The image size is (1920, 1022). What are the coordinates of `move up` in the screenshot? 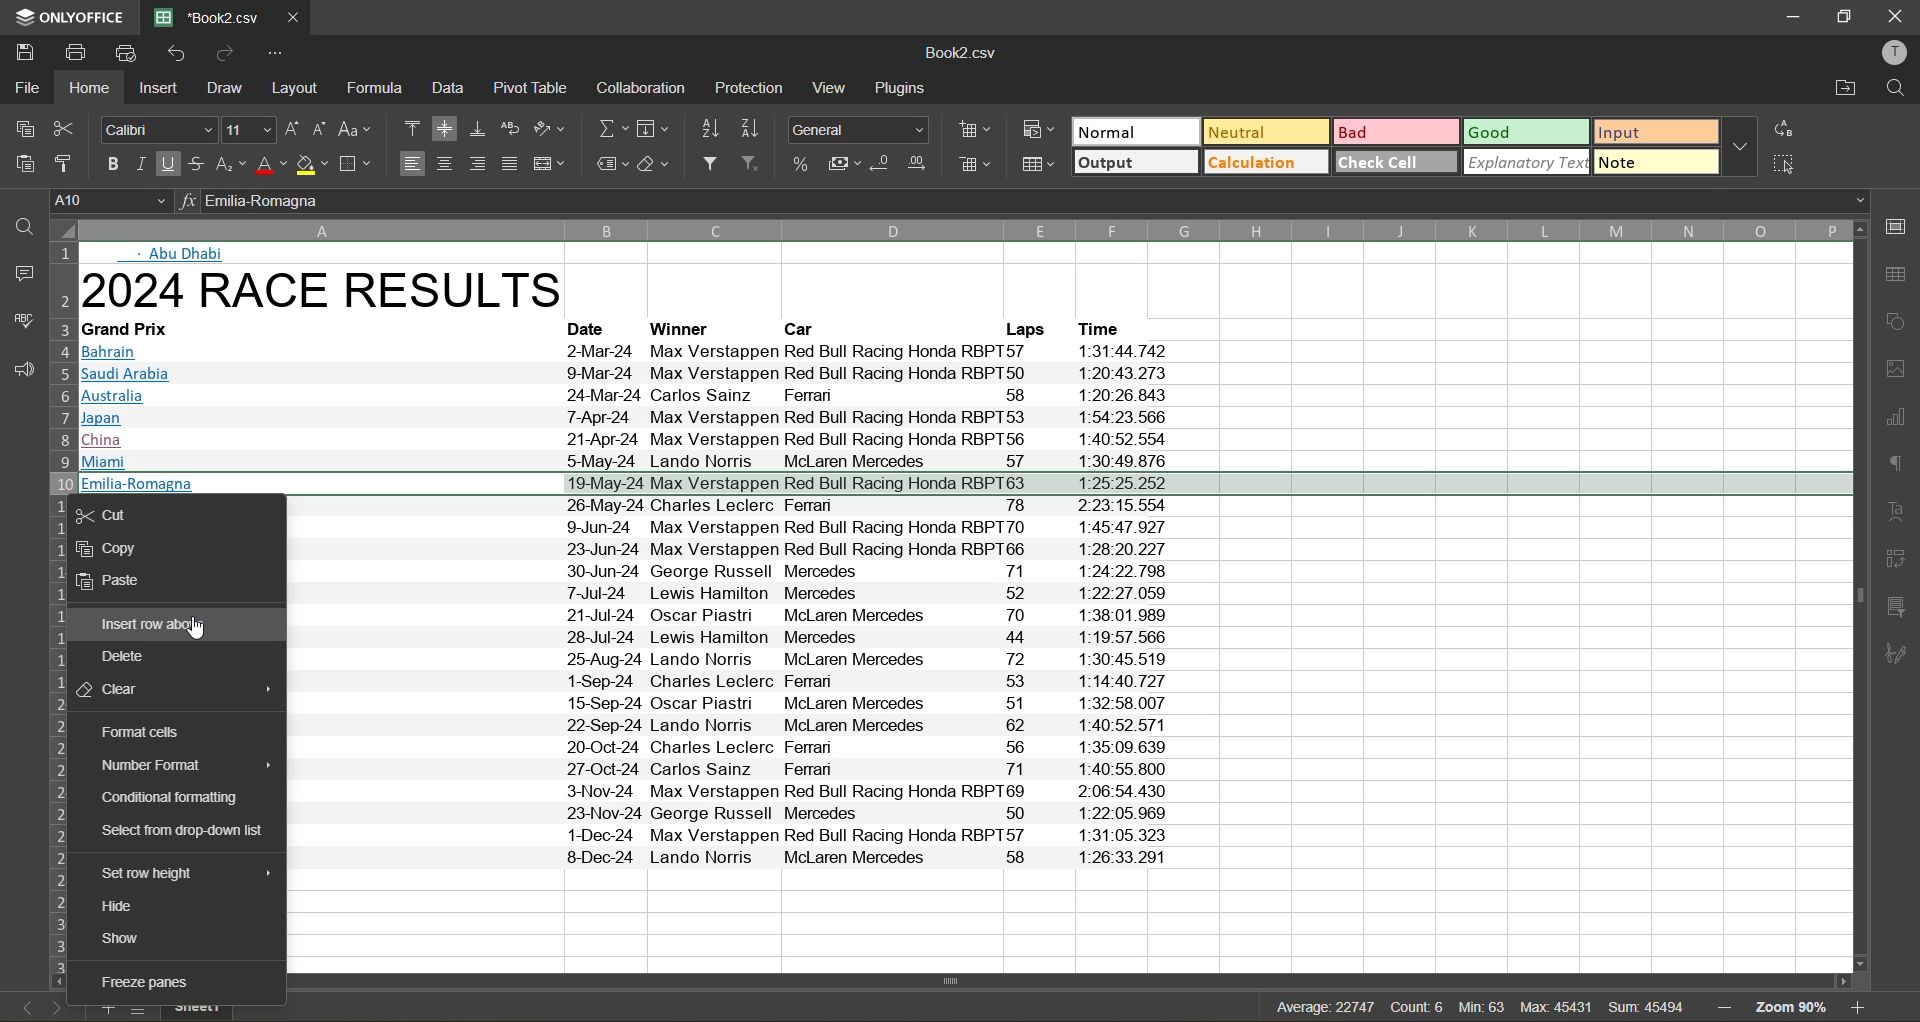 It's located at (1864, 230).